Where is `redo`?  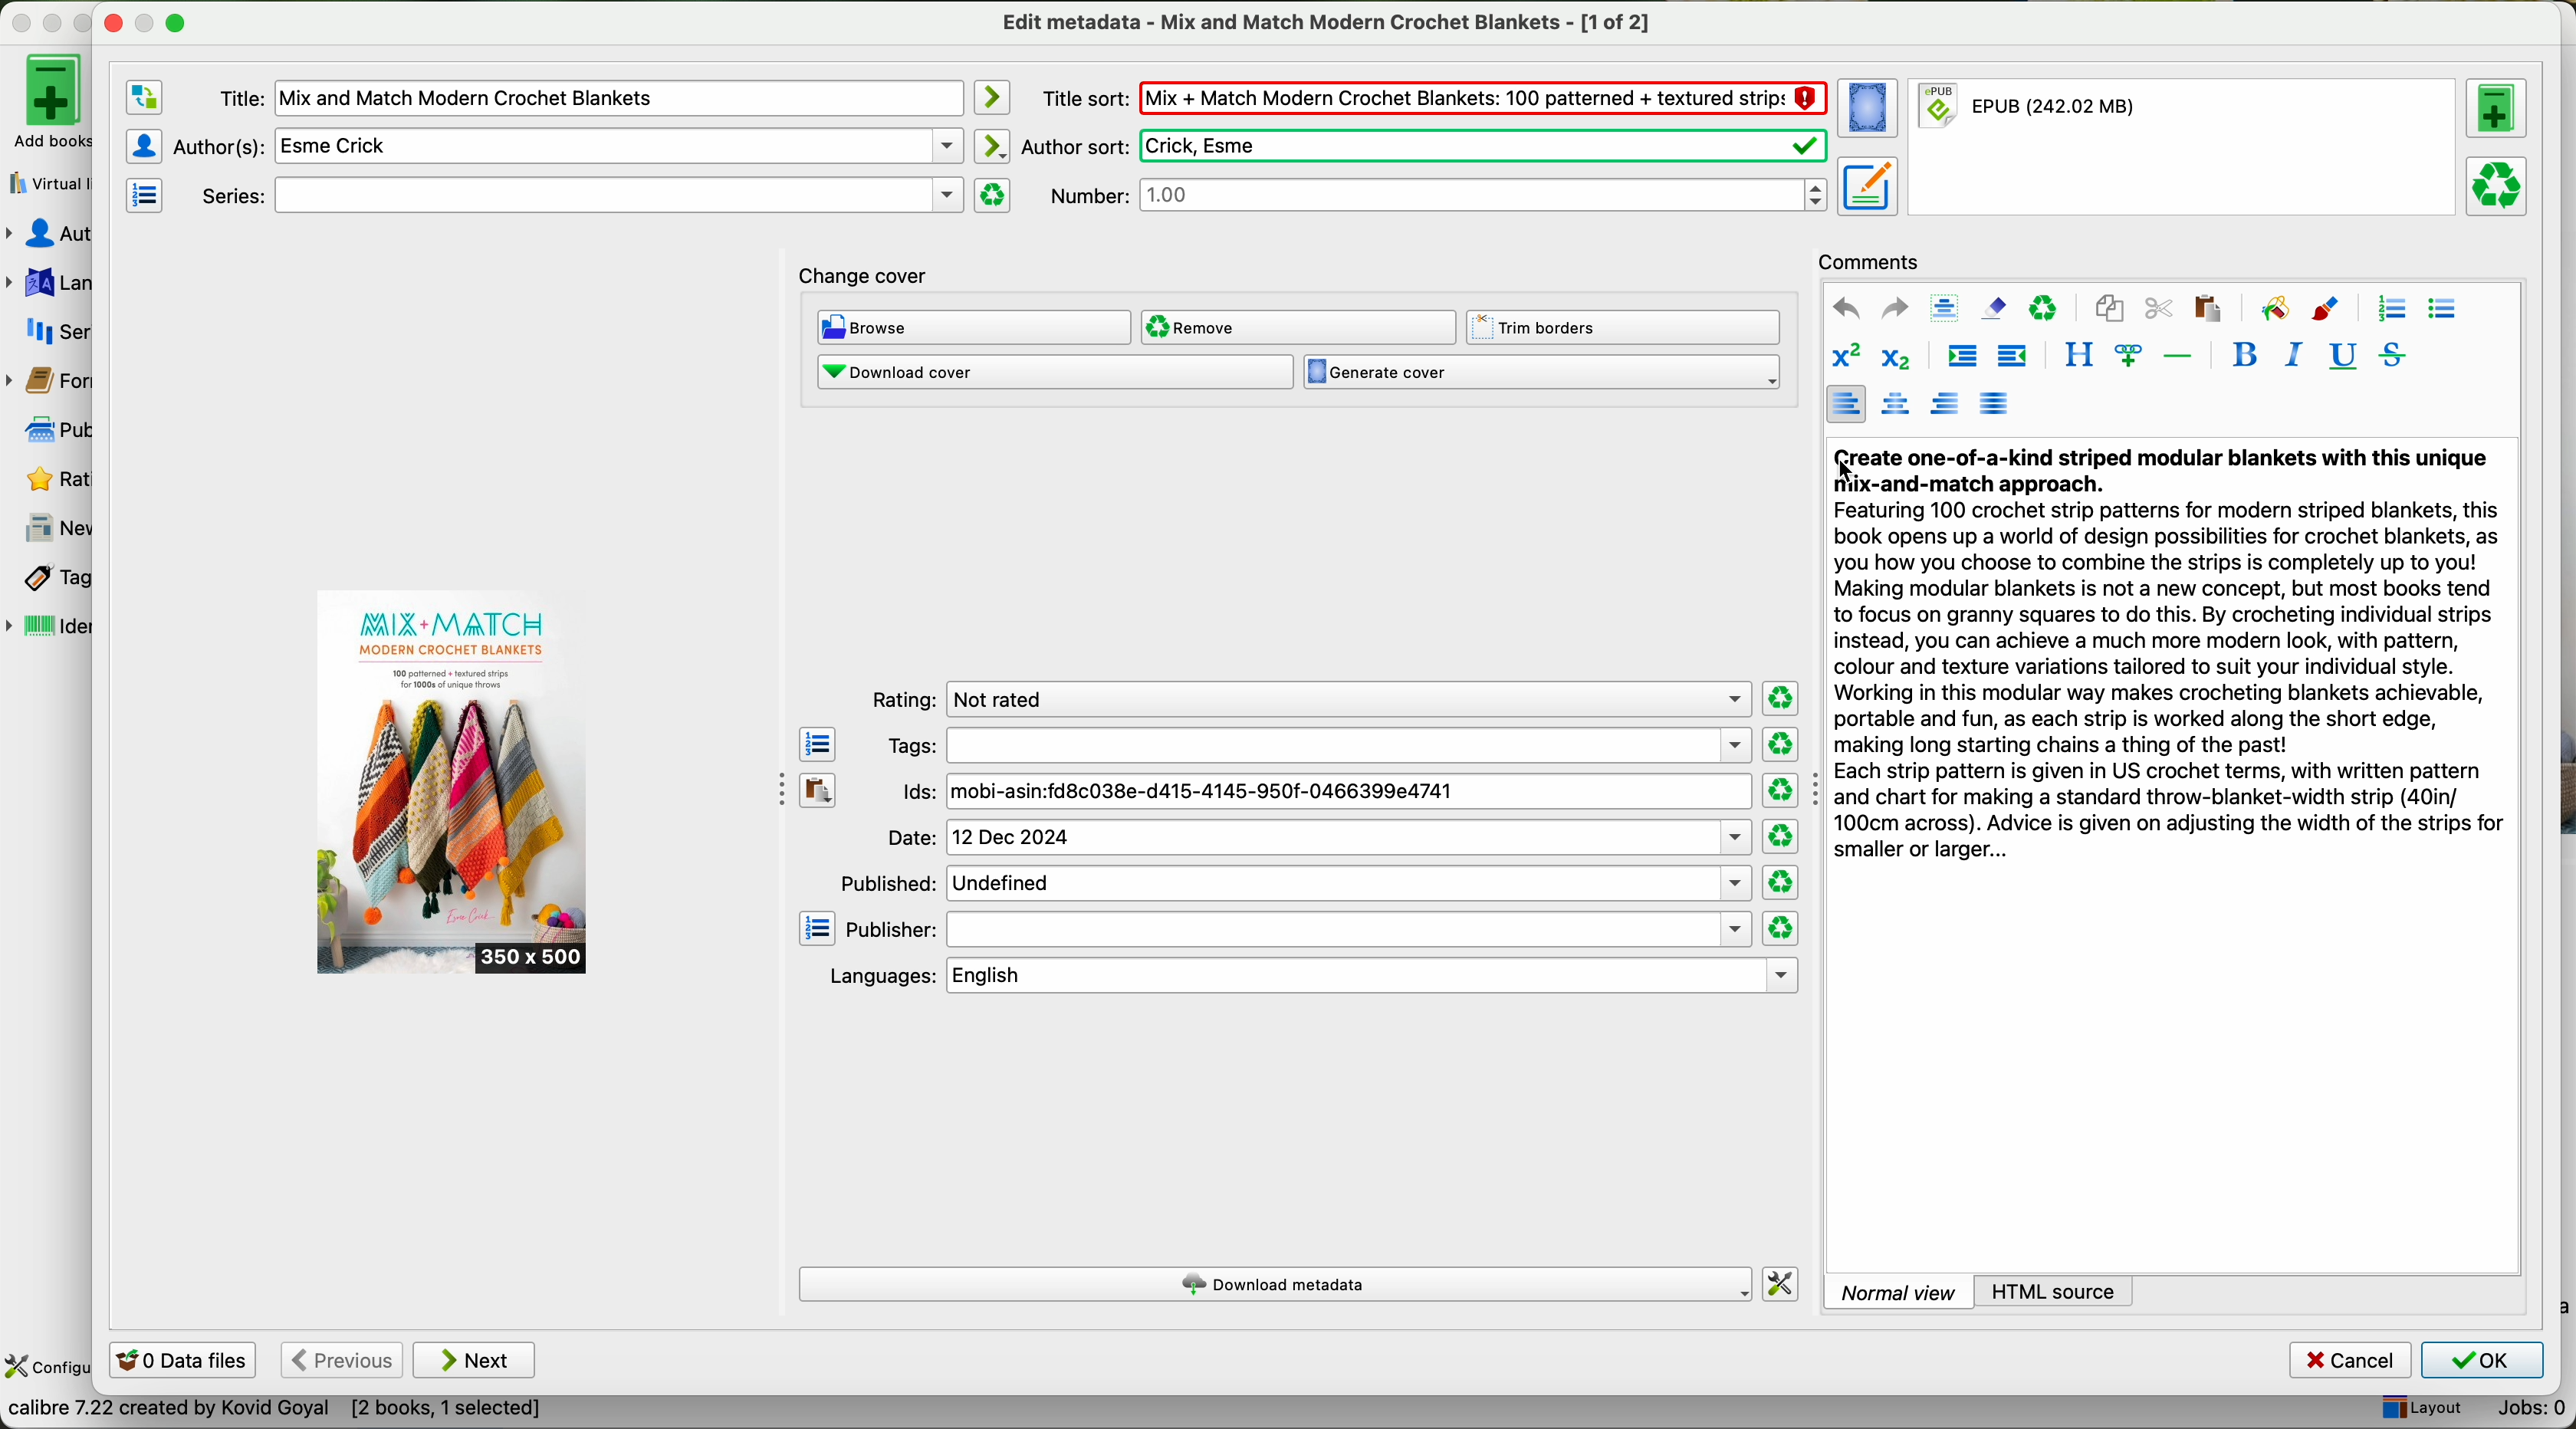 redo is located at coordinates (1894, 307).